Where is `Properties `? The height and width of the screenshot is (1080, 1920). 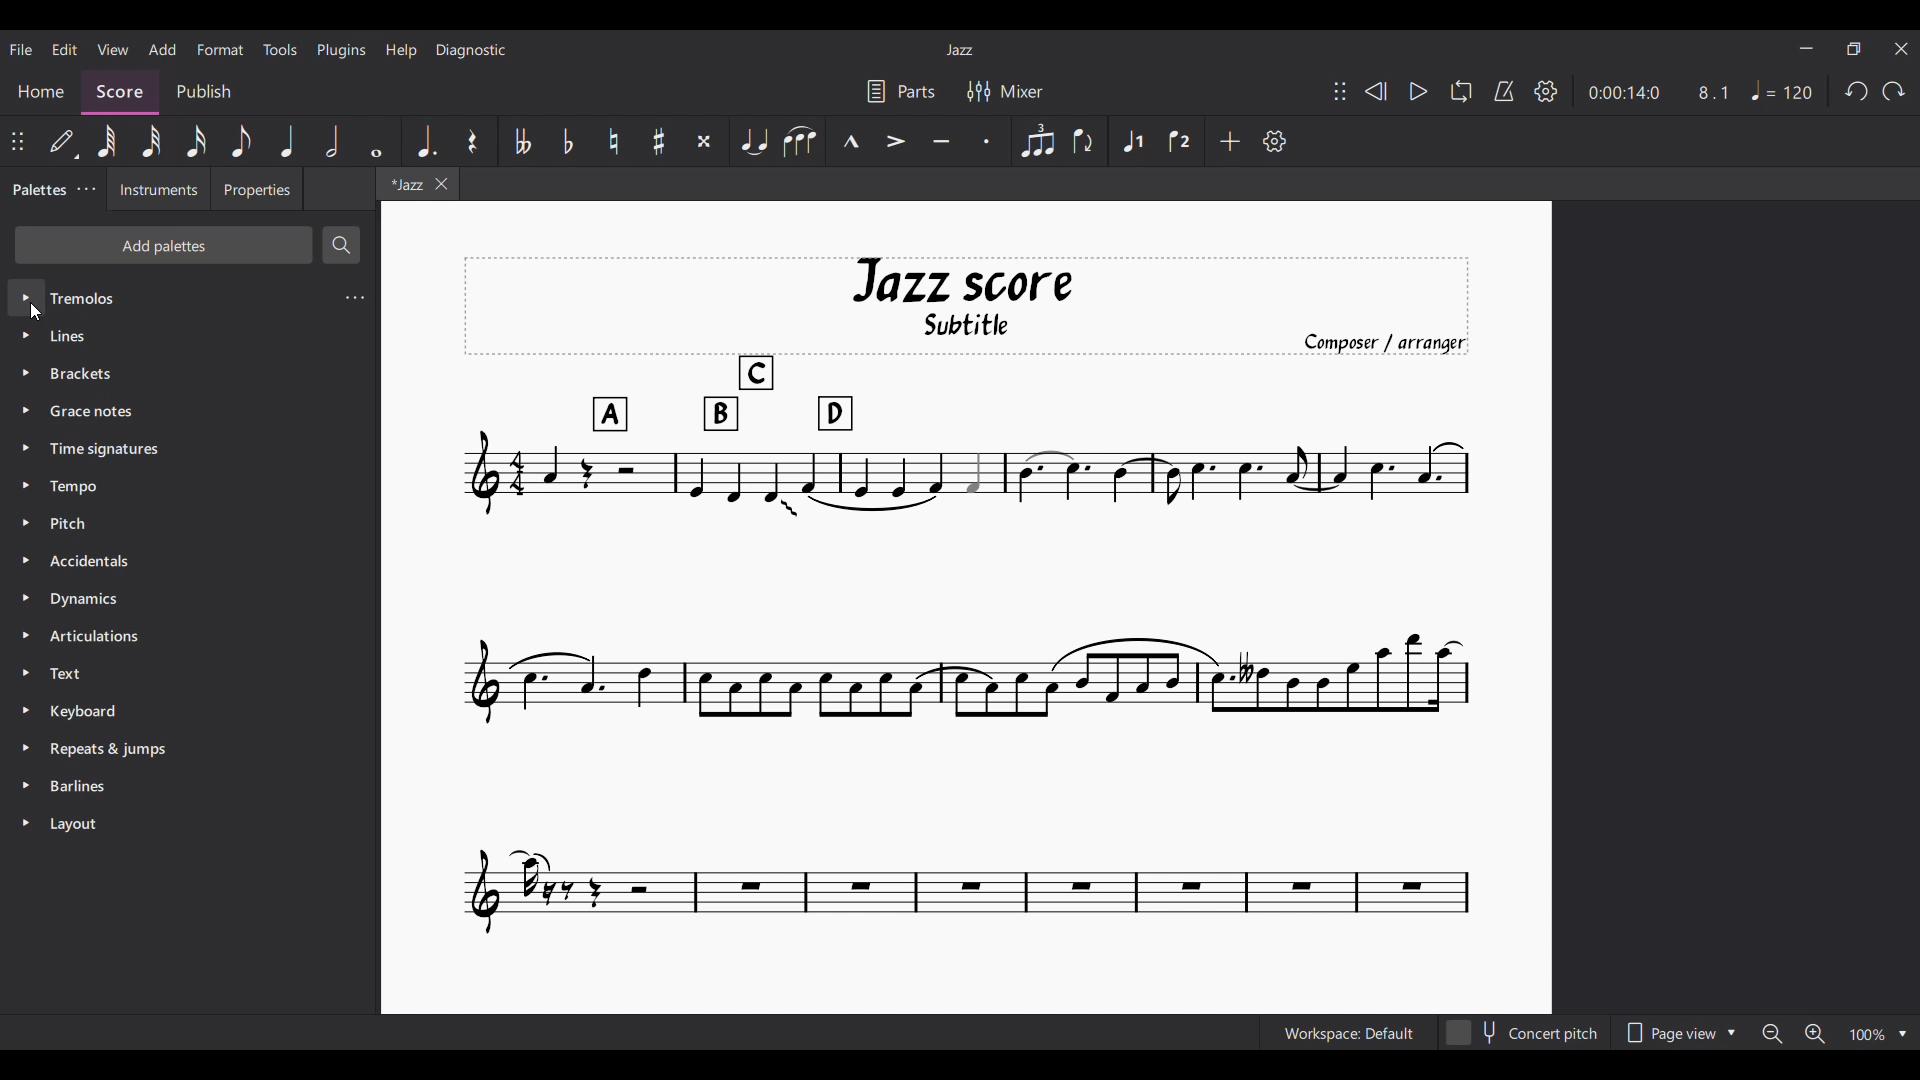 Properties  is located at coordinates (257, 188).